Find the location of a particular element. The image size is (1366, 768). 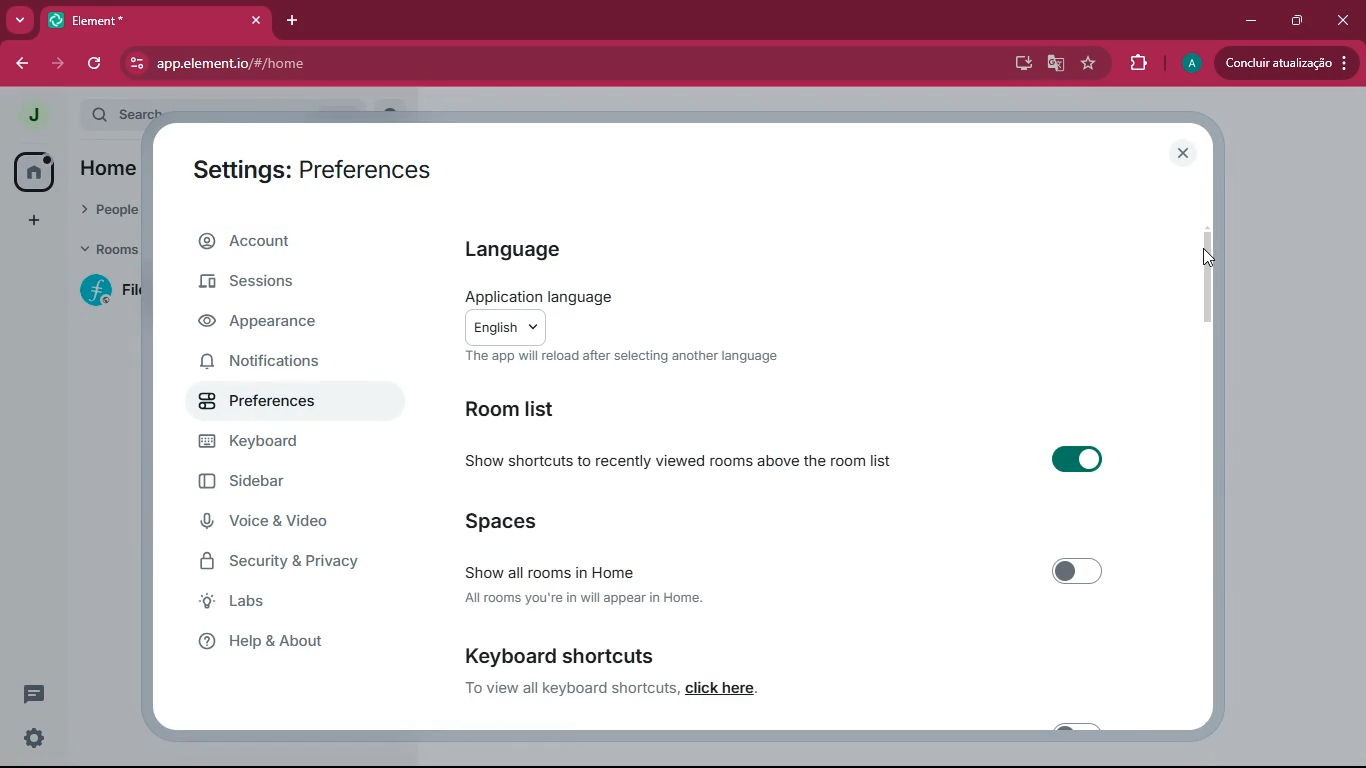

help is located at coordinates (294, 643).